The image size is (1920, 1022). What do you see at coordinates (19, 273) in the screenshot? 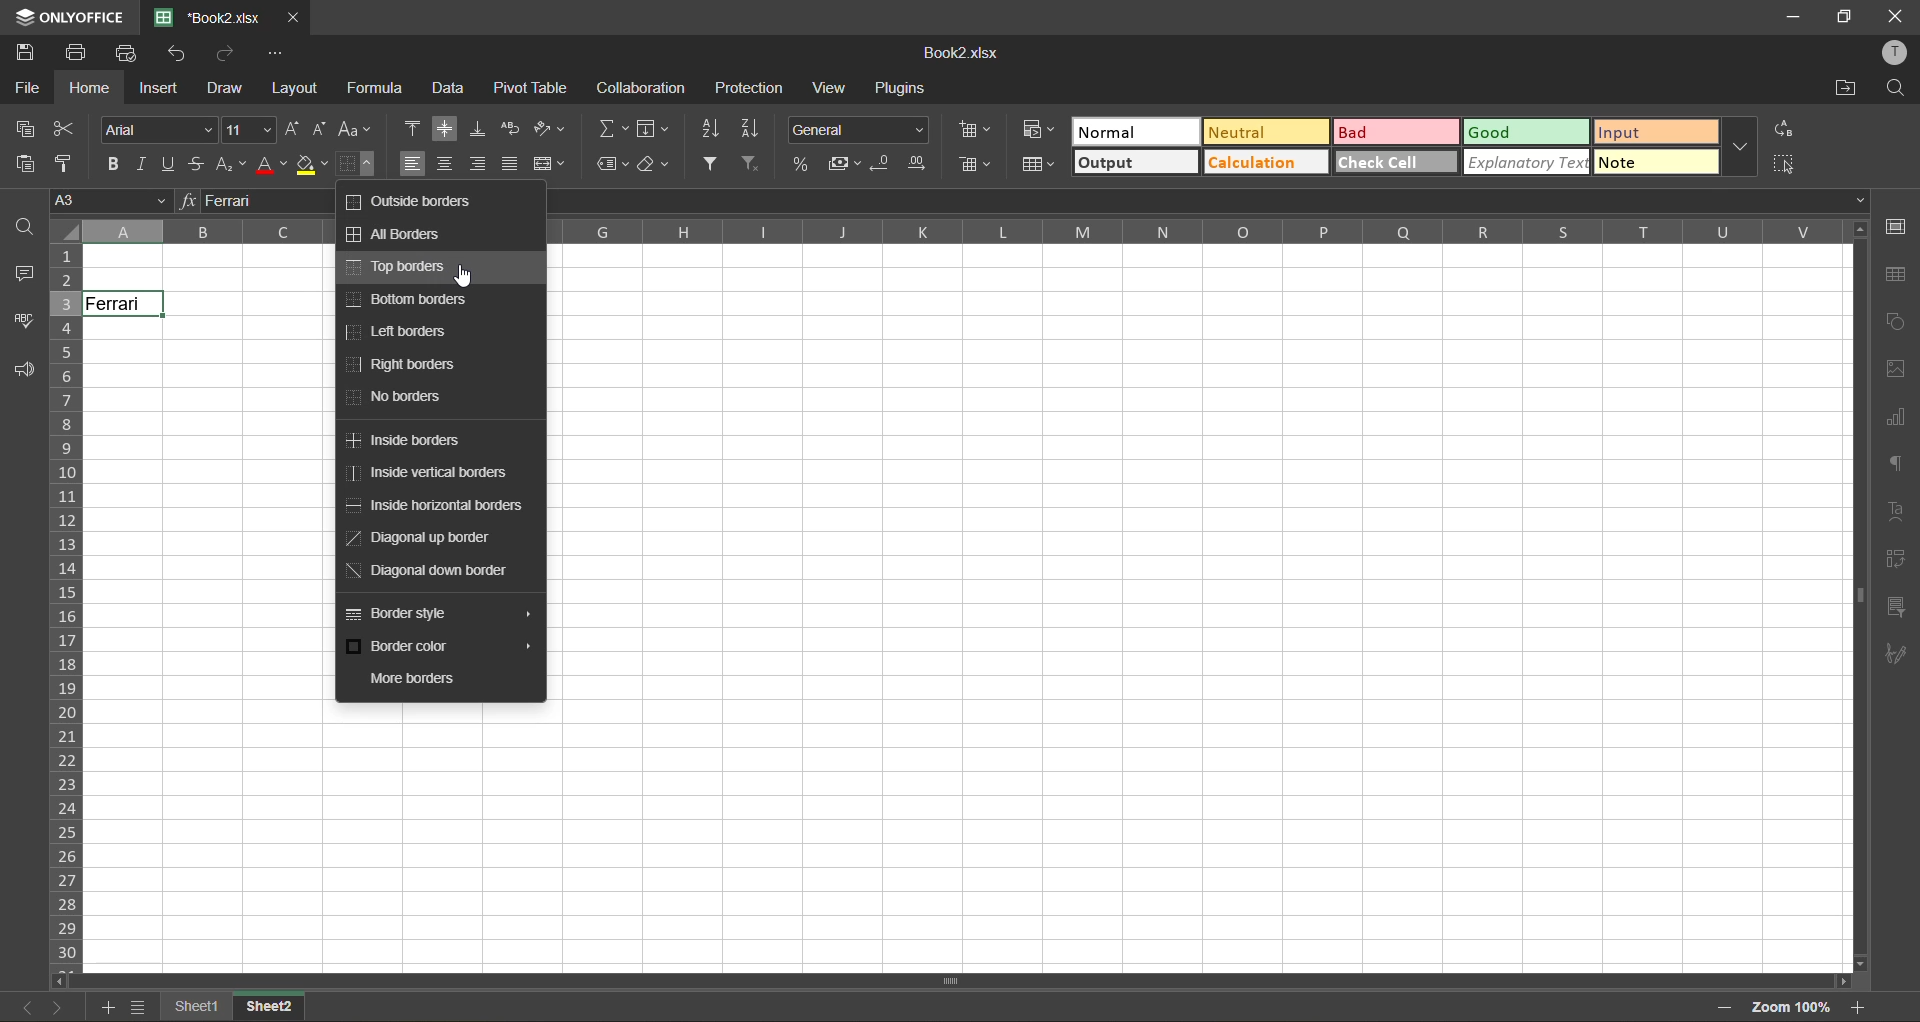
I see `comments` at bounding box center [19, 273].